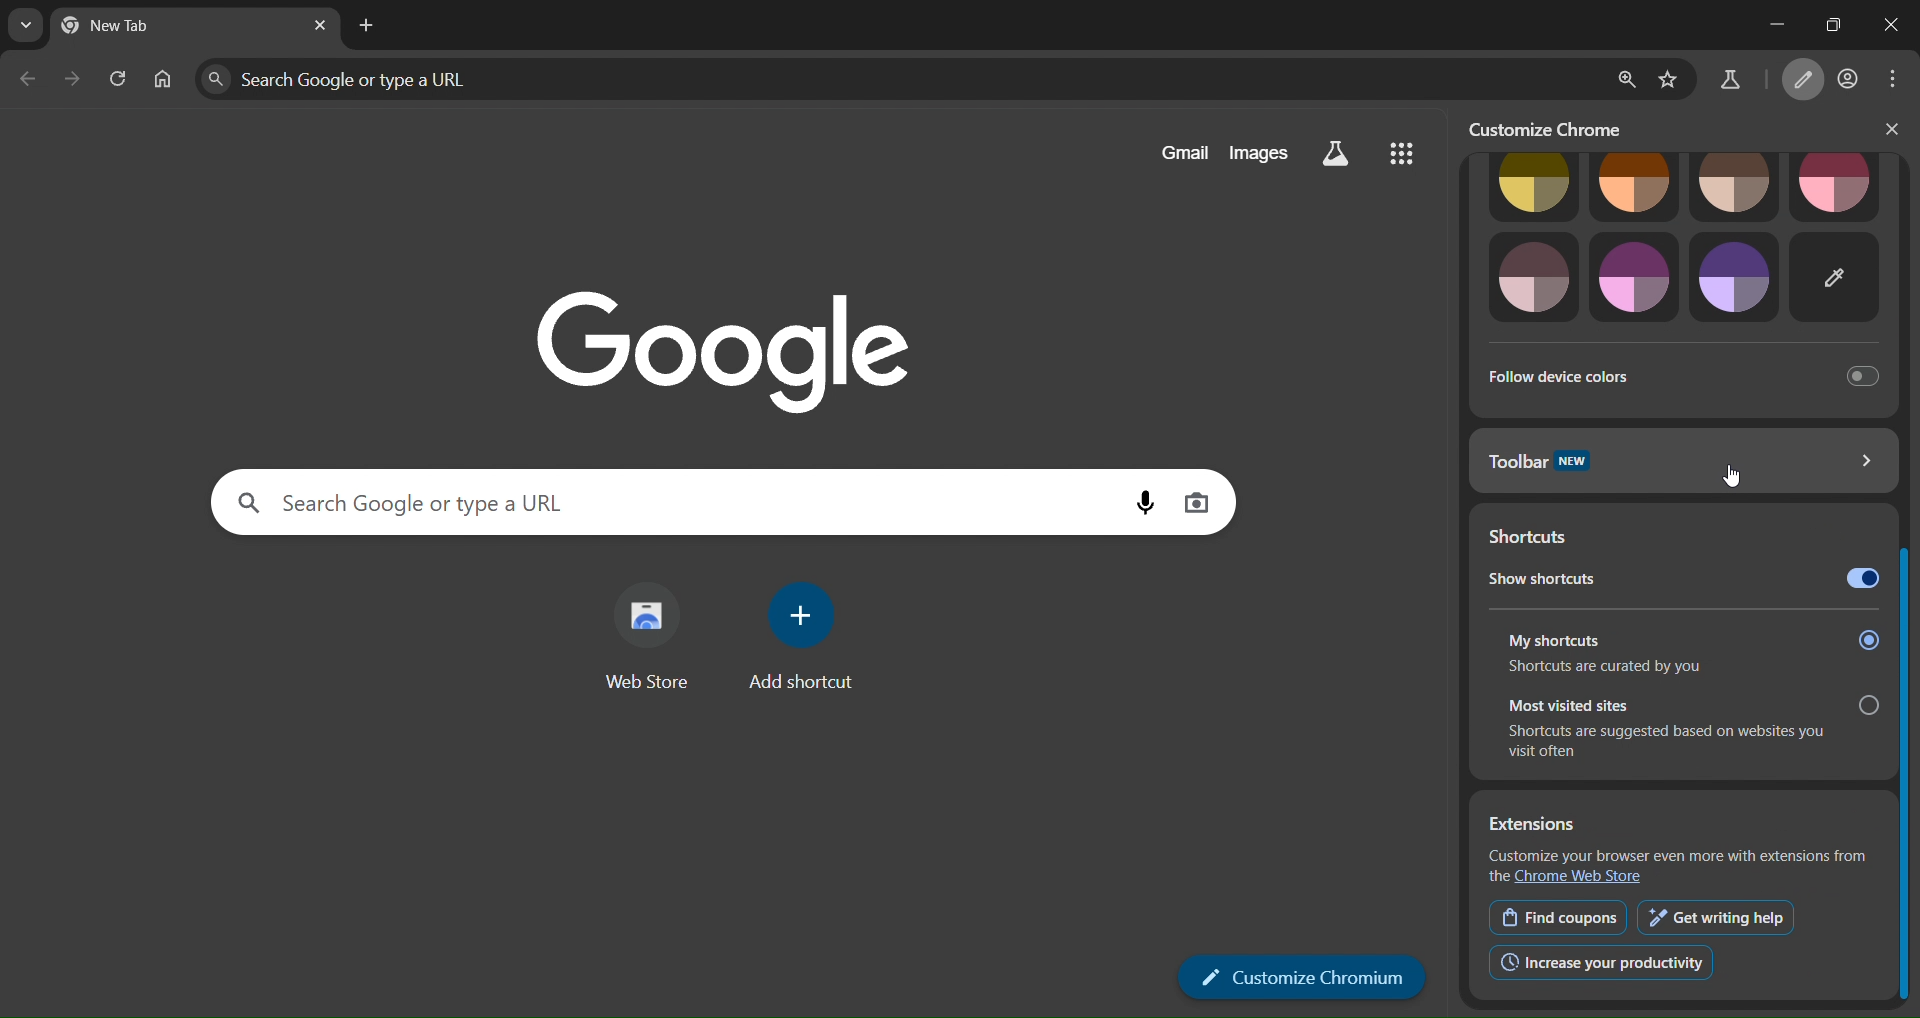 This screenshot has width=1920, height=1018. Describe the element at coordinates (1201, 502) in the screenshot. I see `image search` at that location.